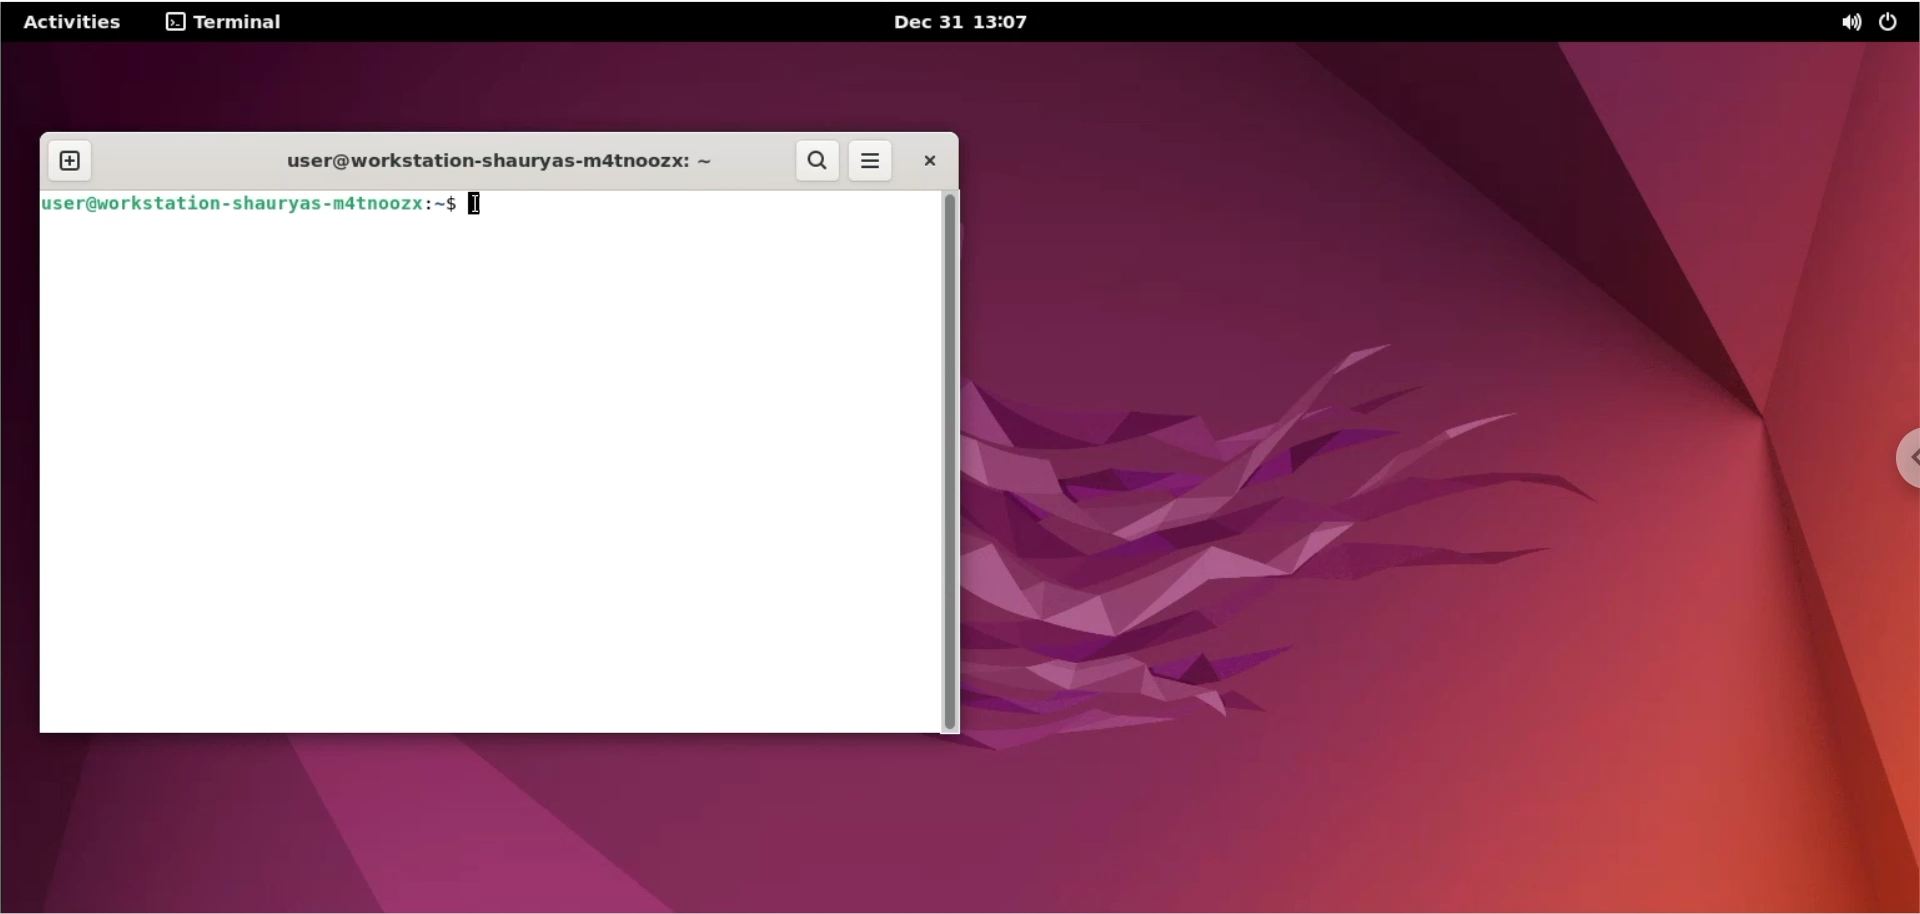 This screenshot has height=914, width=1920. What do you see at coordinates (220, 25) in the screenshot?
I see `terminal` at bounding box center [220, 25].